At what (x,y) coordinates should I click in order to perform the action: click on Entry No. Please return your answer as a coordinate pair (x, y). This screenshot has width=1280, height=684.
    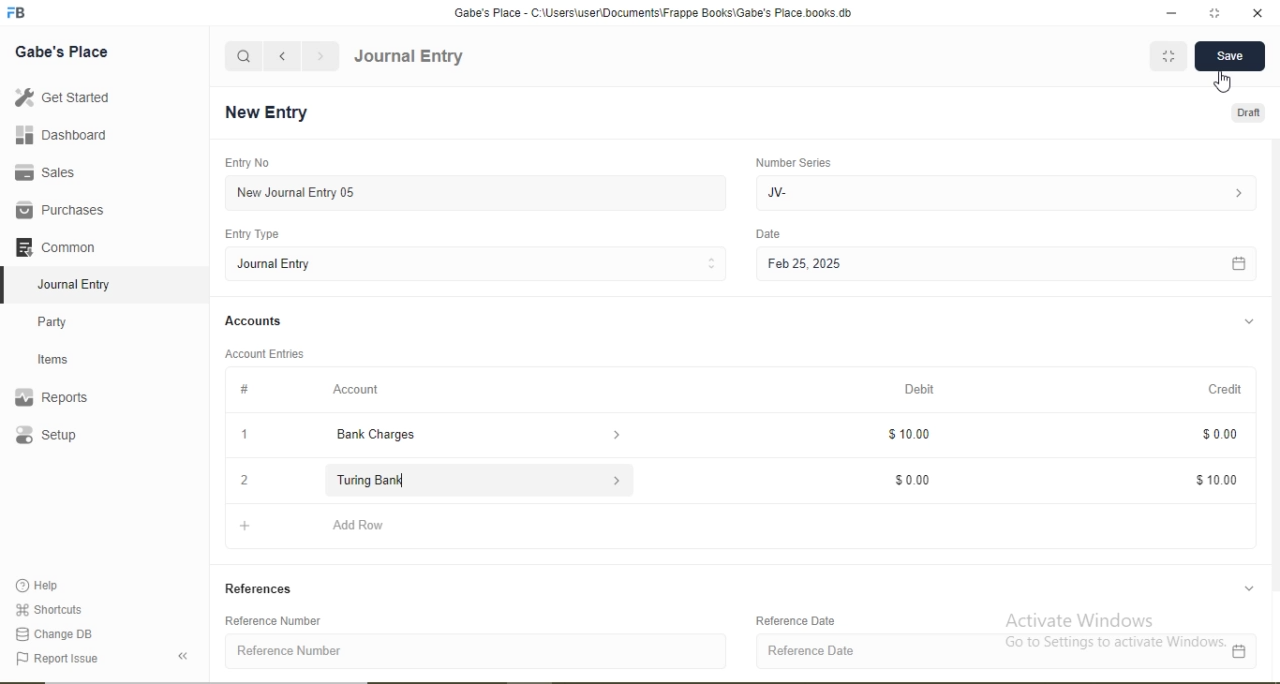
    Looking at the image, I should click on (244, 162).